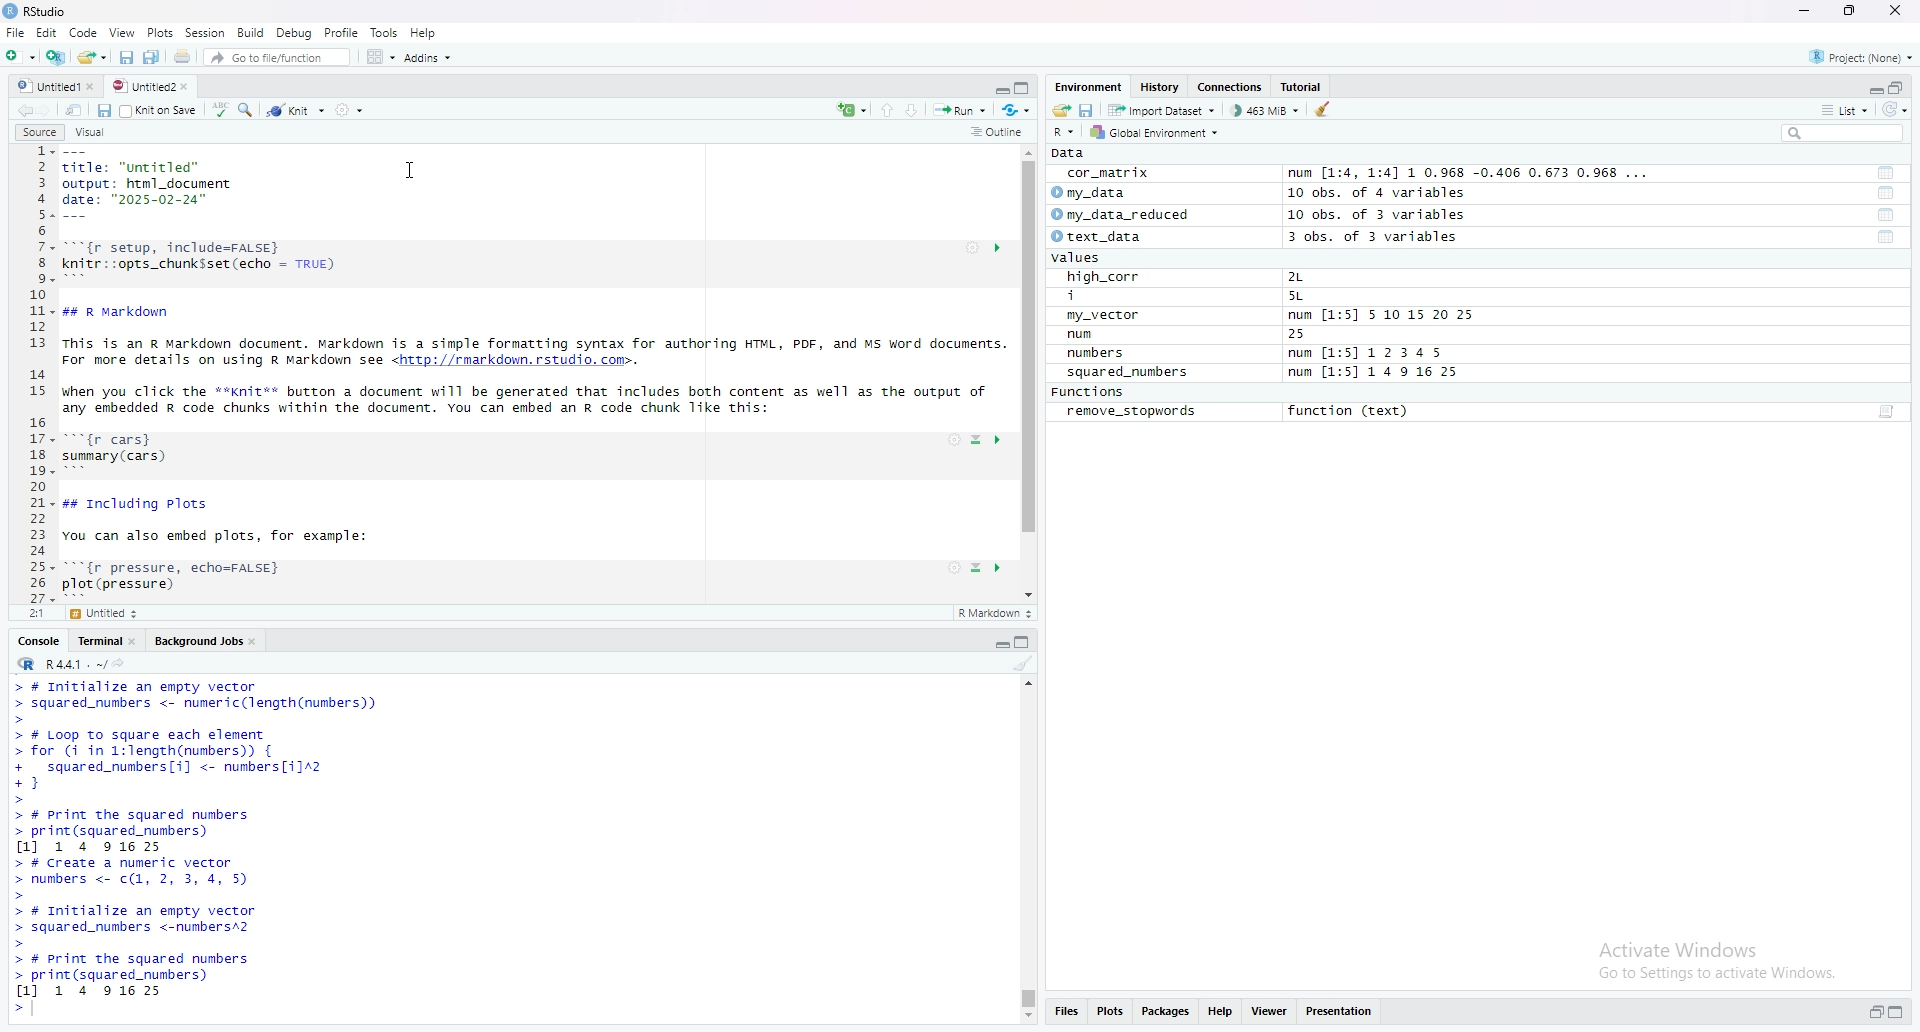 The image size is (1920, 1032). What do you see at coordinates (1024, 88) in the screenshot?
I see `maximize` at bounding box center [1024, 88].